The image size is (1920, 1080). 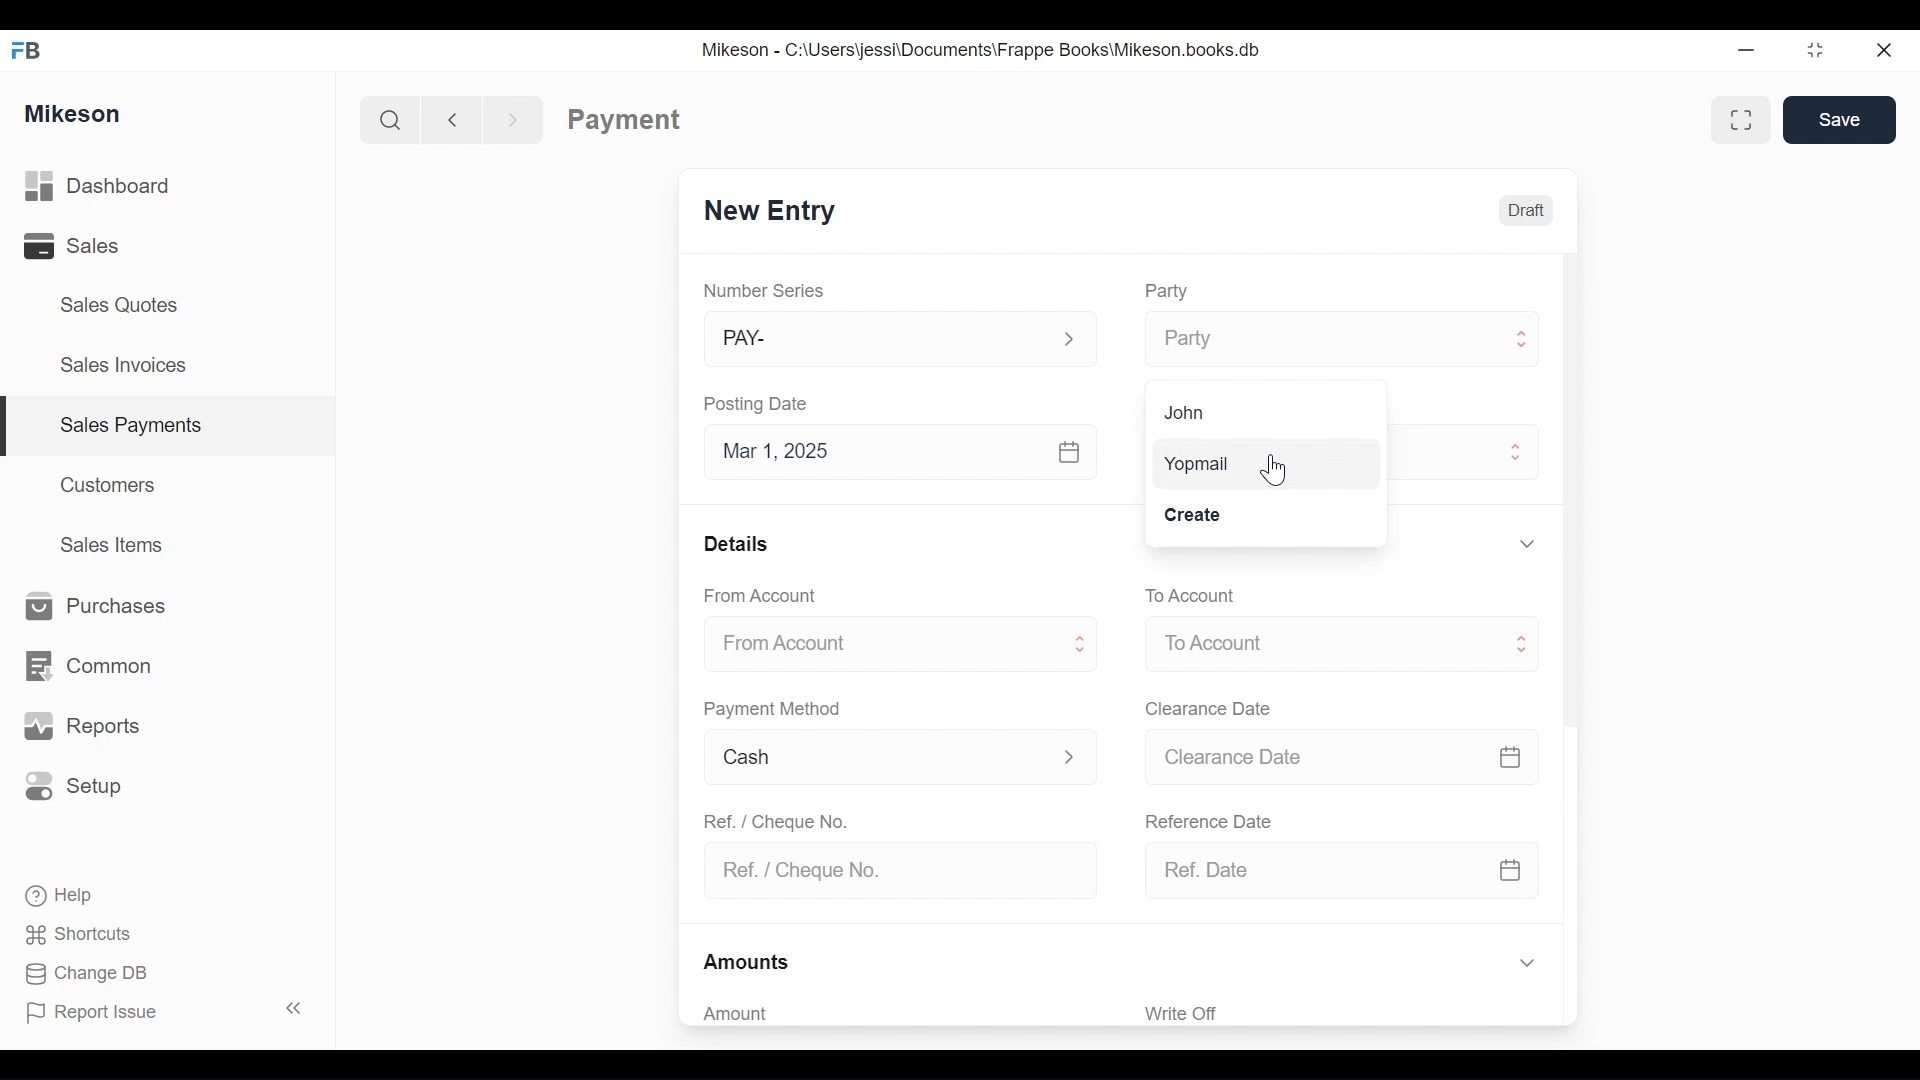 I want to click on Sales Items, so click(x=121, y=546).